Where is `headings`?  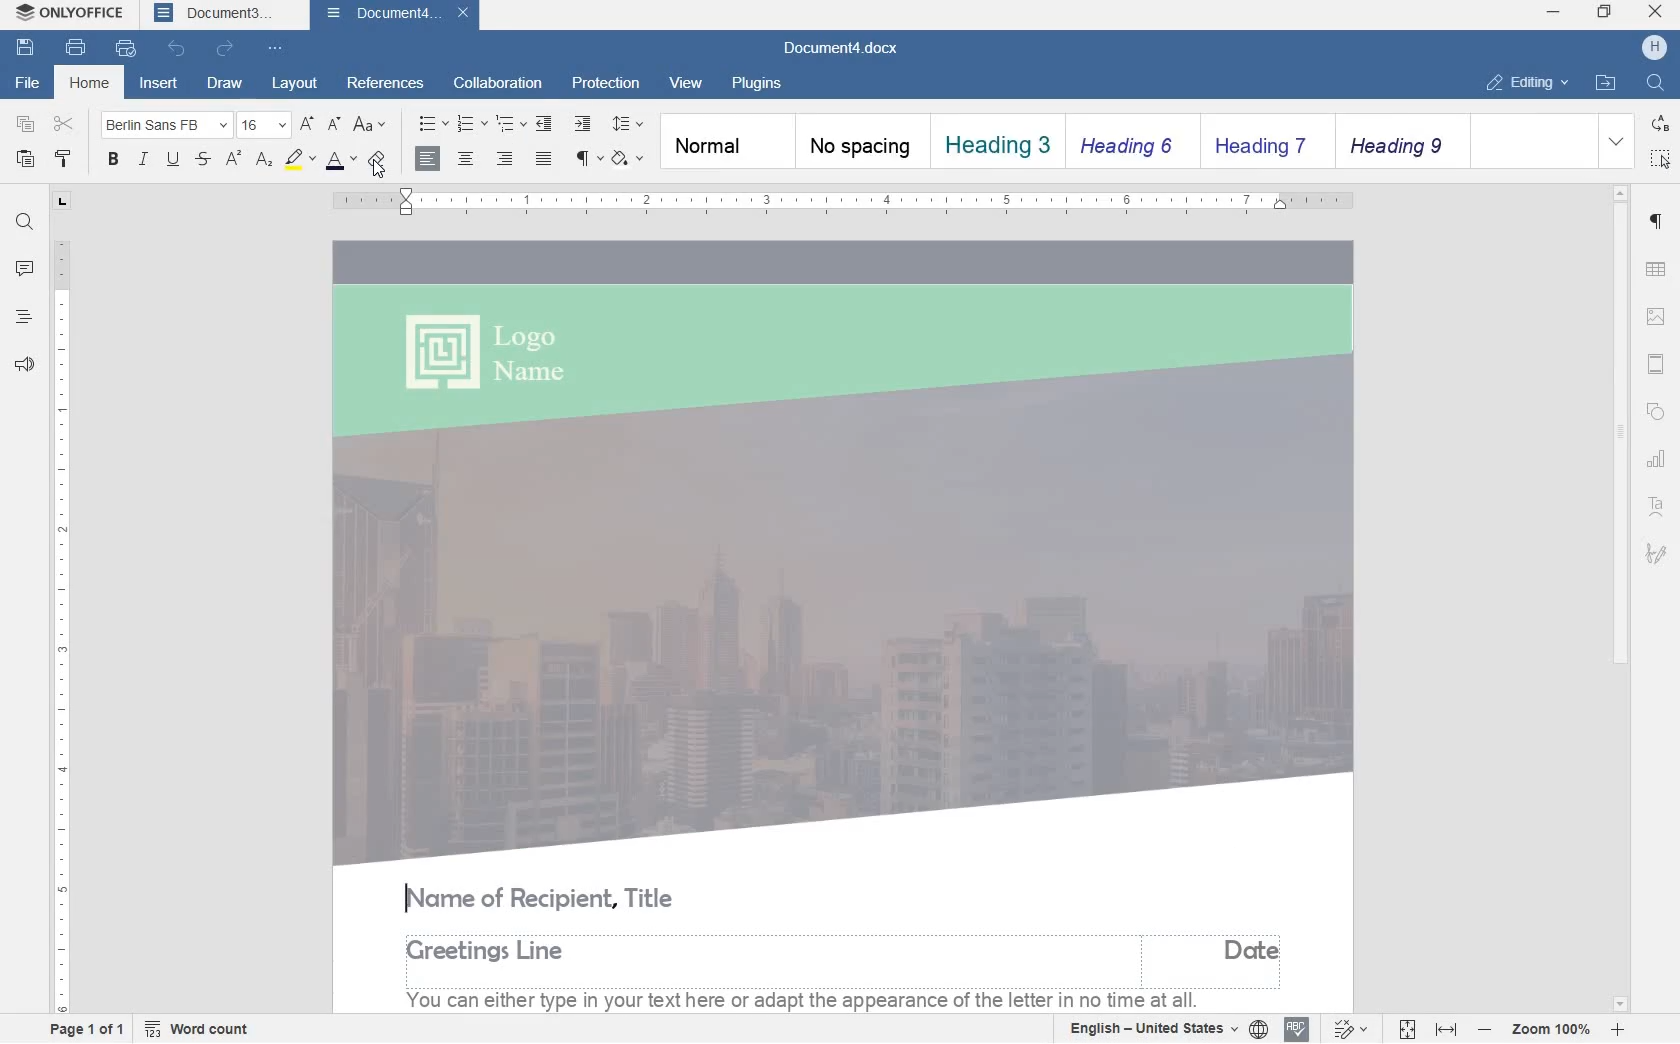
headings is located at coordinates (22, 321).